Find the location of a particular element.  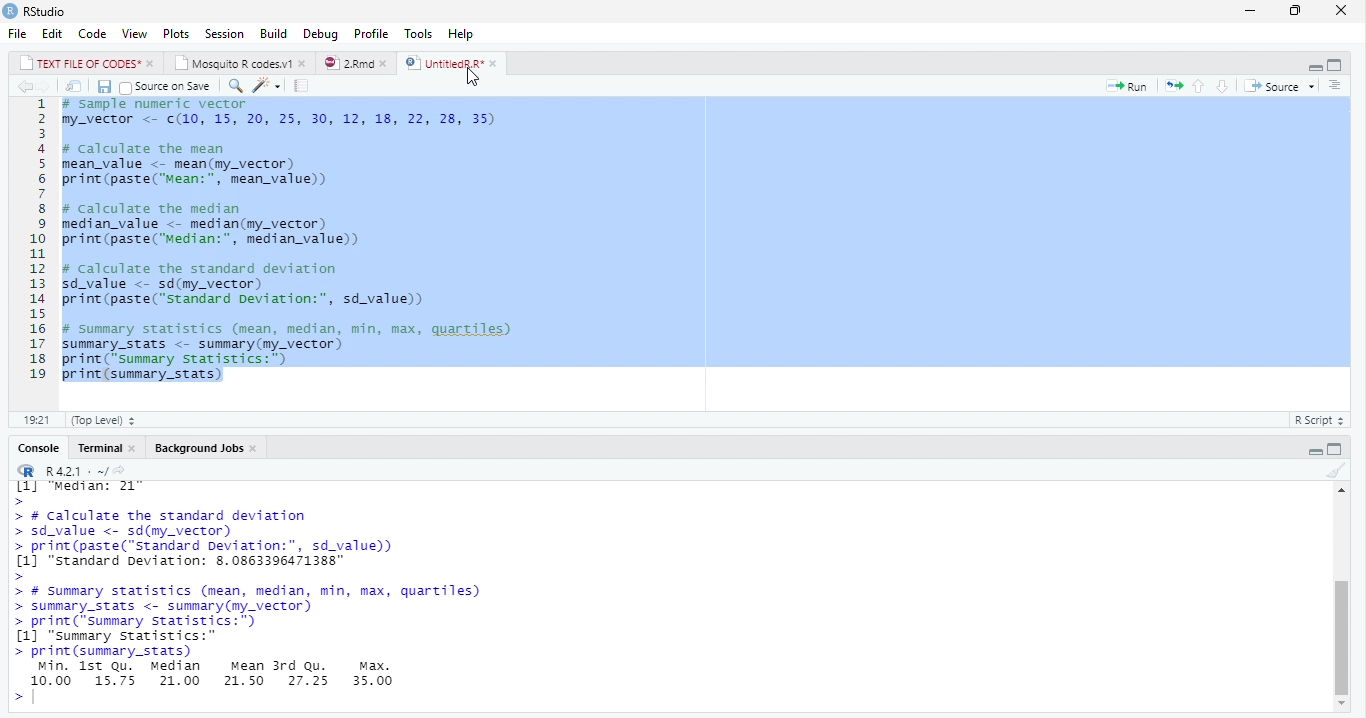

R 4.2.1 . ~/ is located at coordinates (86, 472).